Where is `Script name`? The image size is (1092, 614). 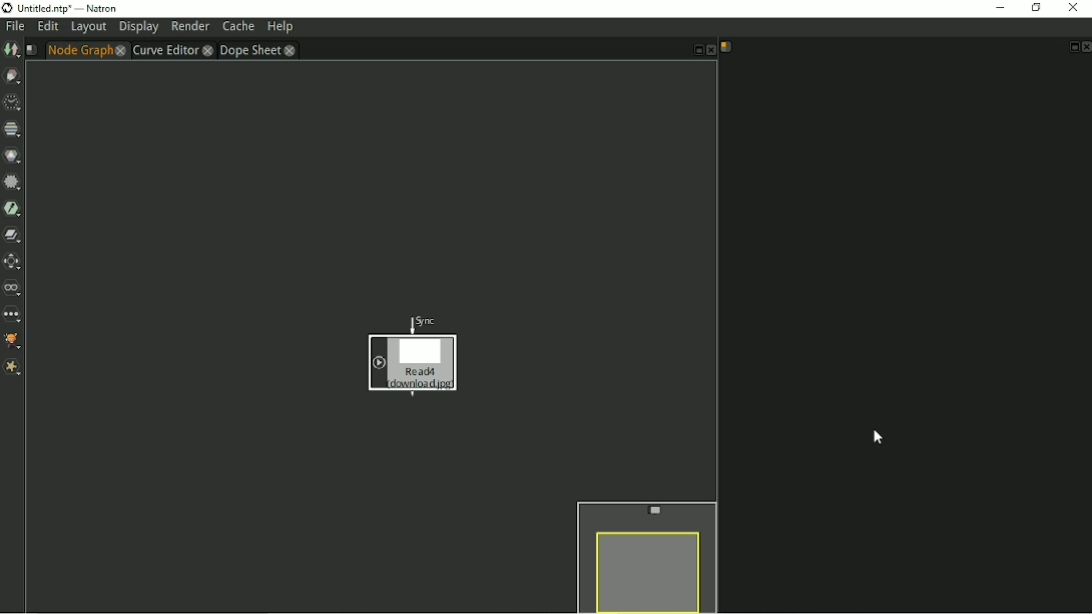 Script name is located at coordinates (31, 50).